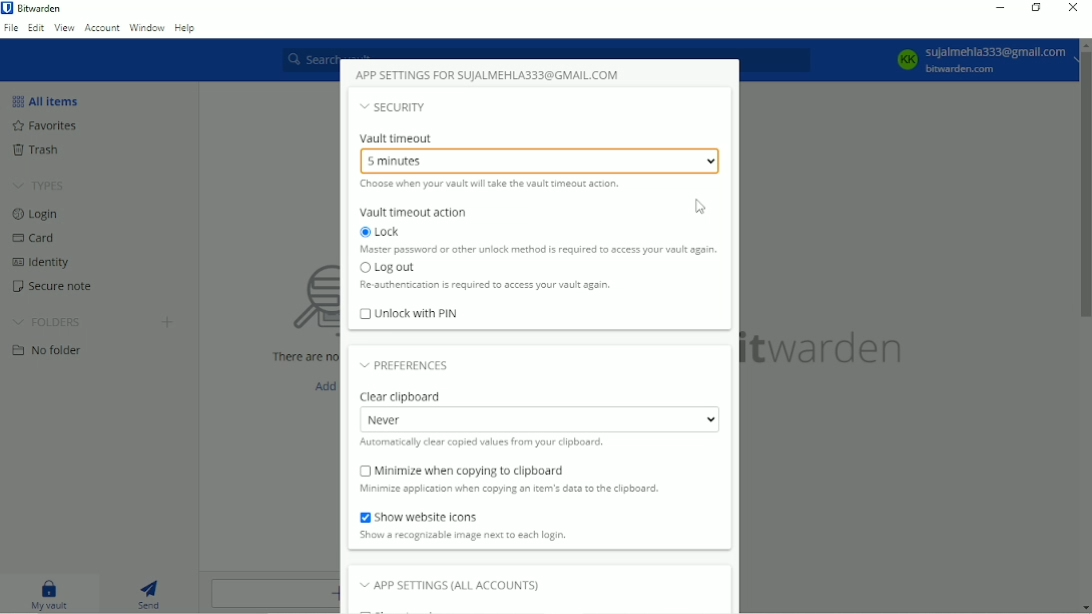 The image size is (1092, 614). What do you see at coordinates (186, 27) in the screenshot?
I see `Help` at bounding box center [186, 27].